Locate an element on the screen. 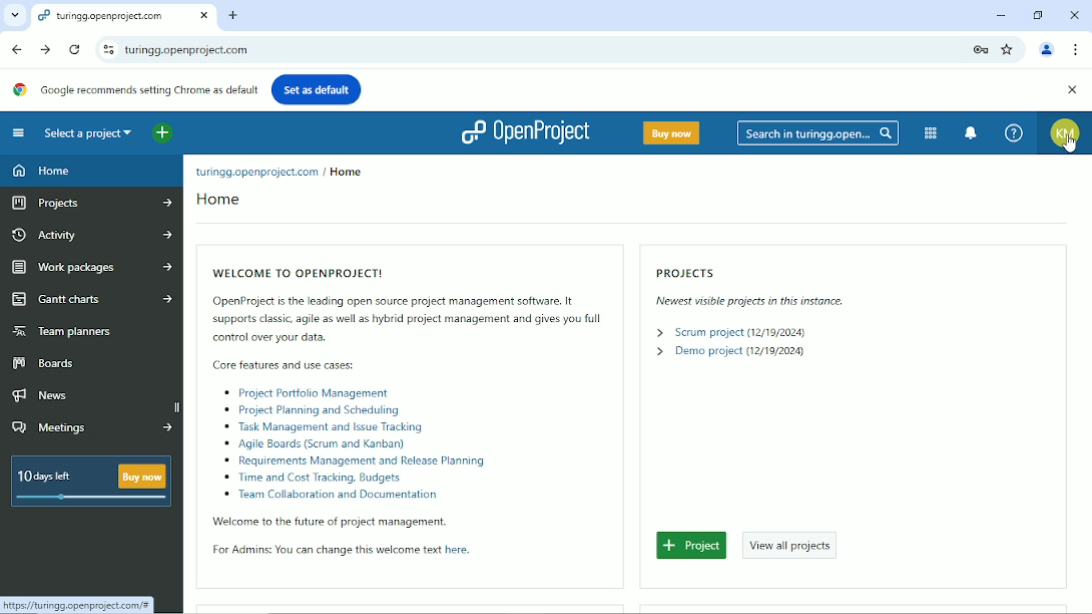 This screenshot has height=614, width=1092. Activity is located at coordinates (91, 233).